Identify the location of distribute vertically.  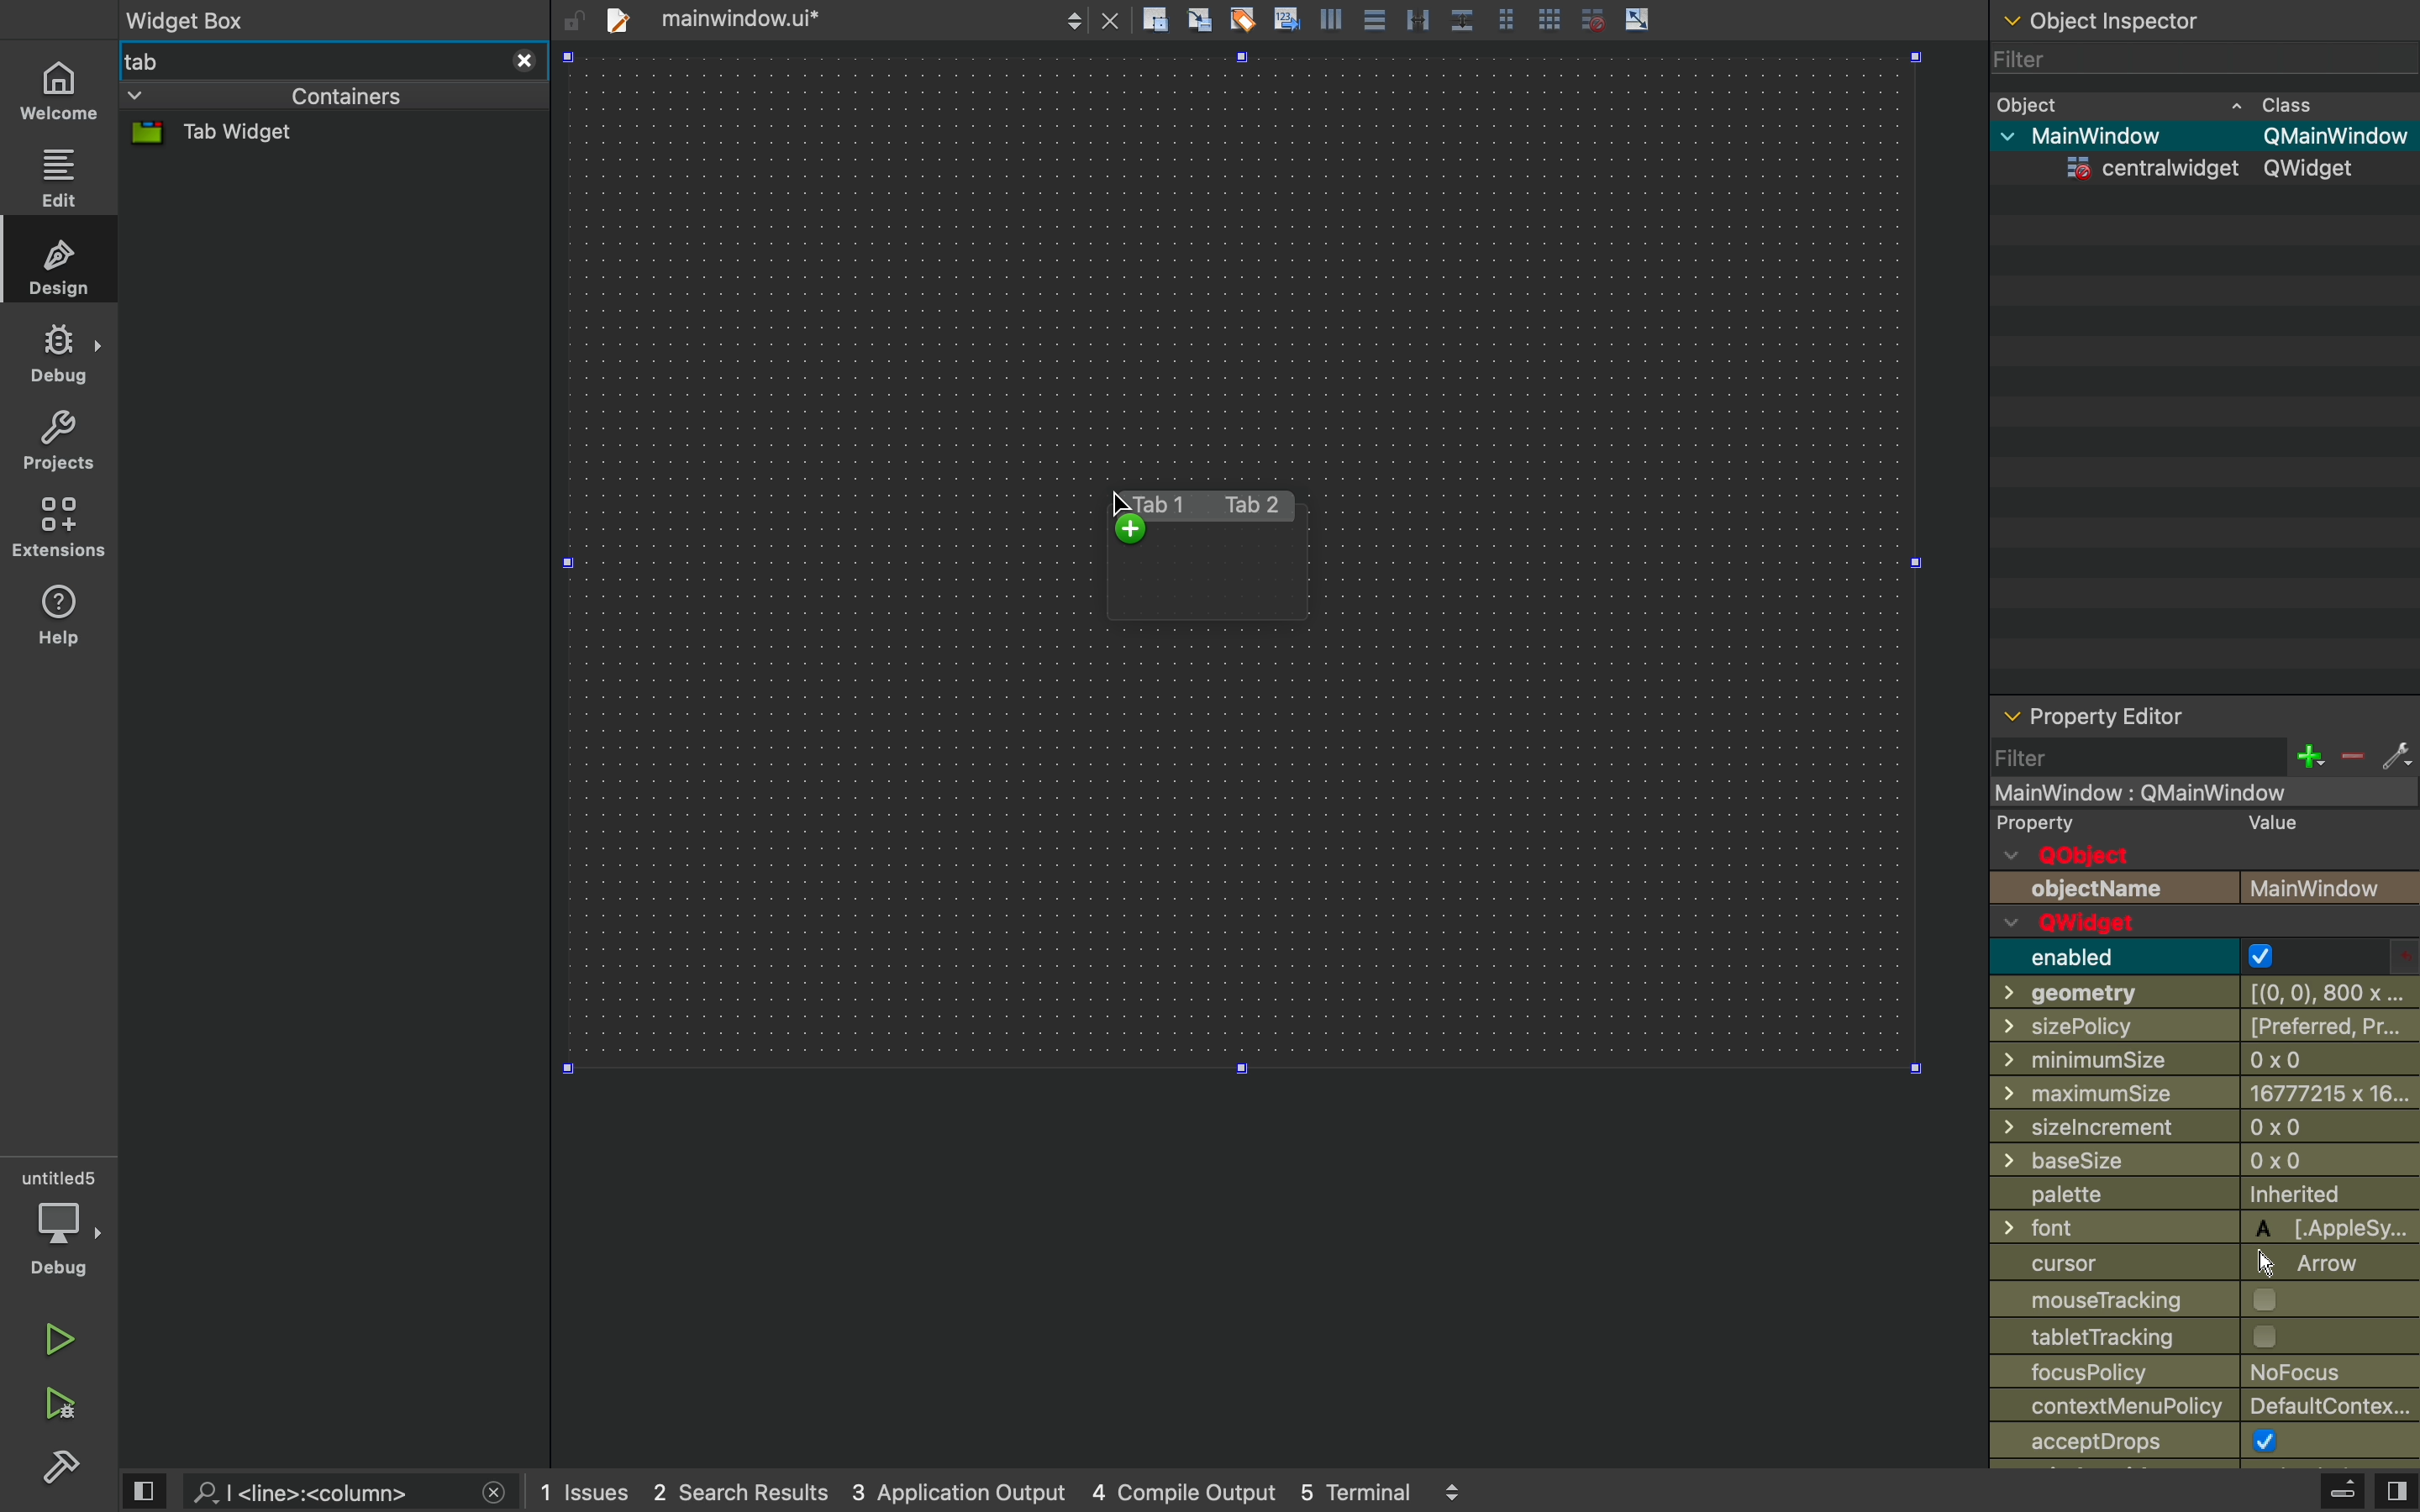
(1465, 19).